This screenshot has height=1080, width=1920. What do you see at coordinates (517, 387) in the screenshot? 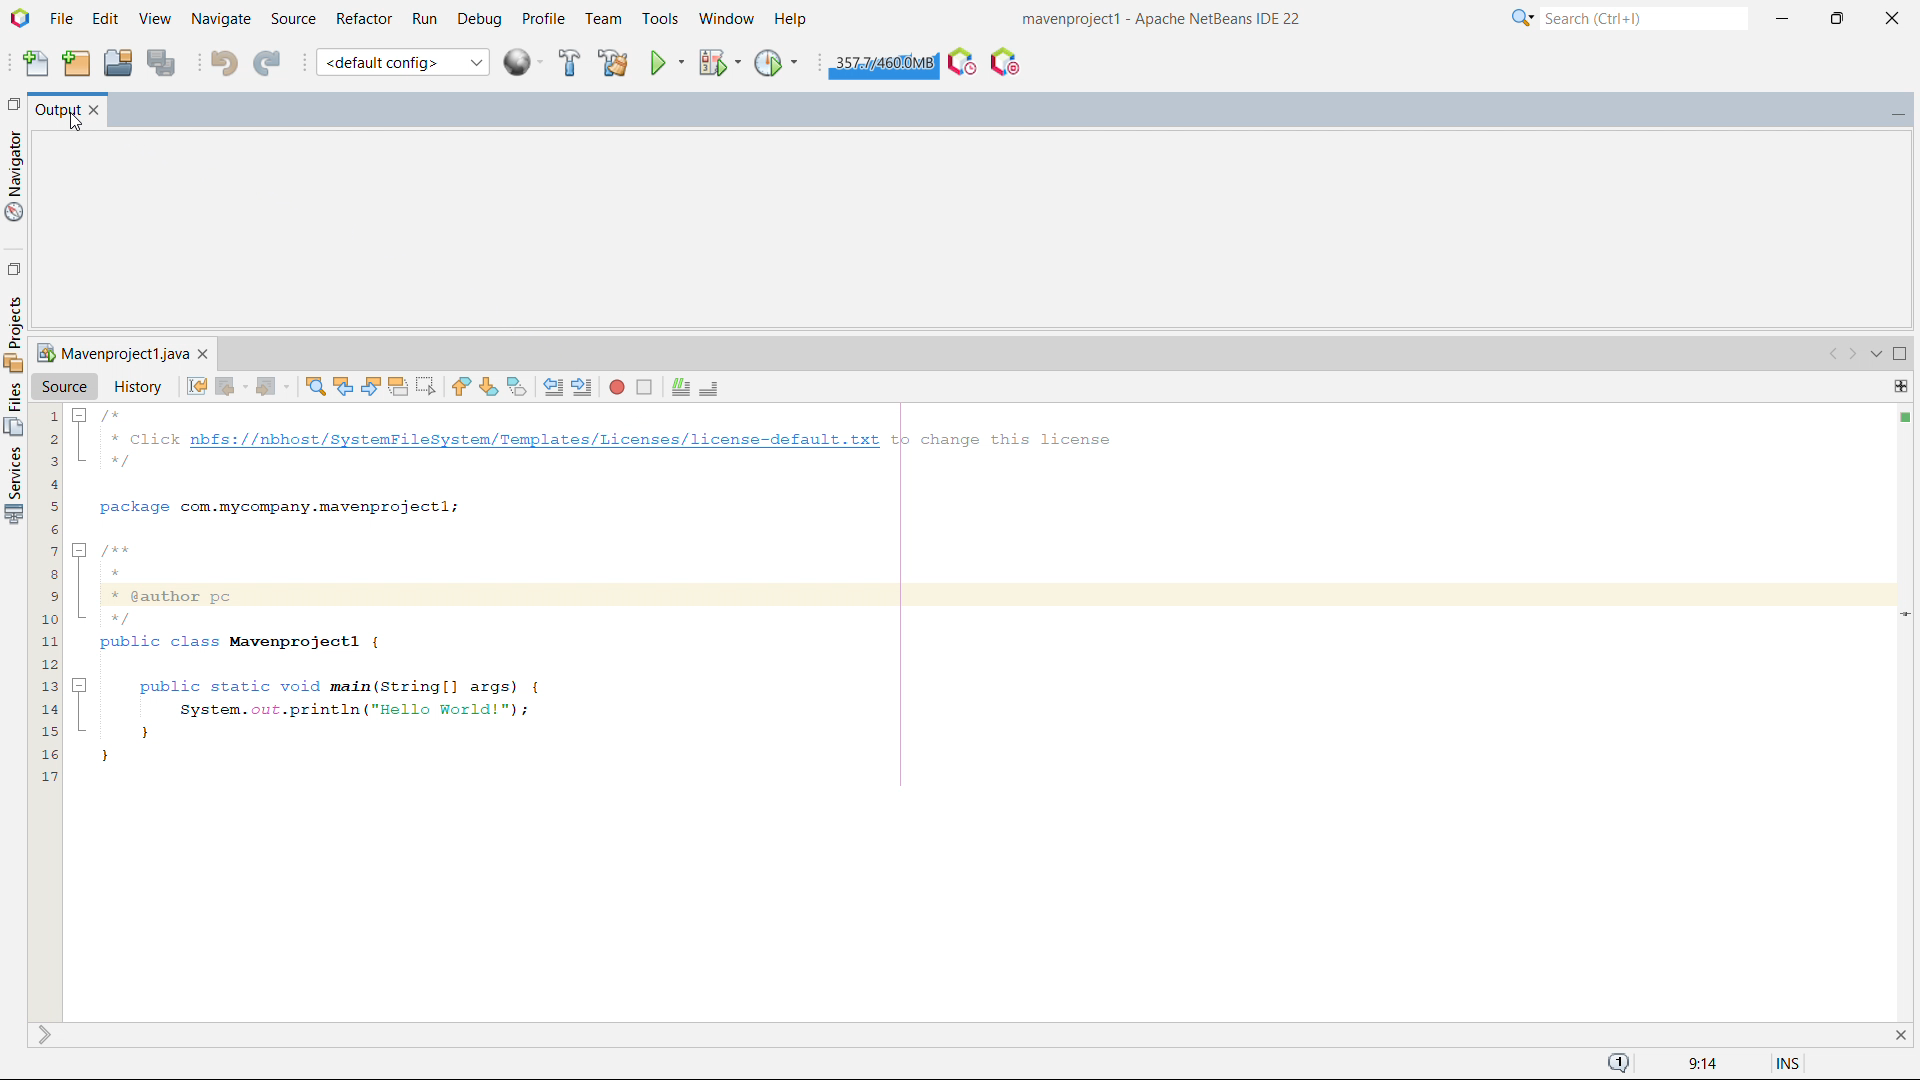
I see `toggle bookmark` at bounding box center [517, 387].